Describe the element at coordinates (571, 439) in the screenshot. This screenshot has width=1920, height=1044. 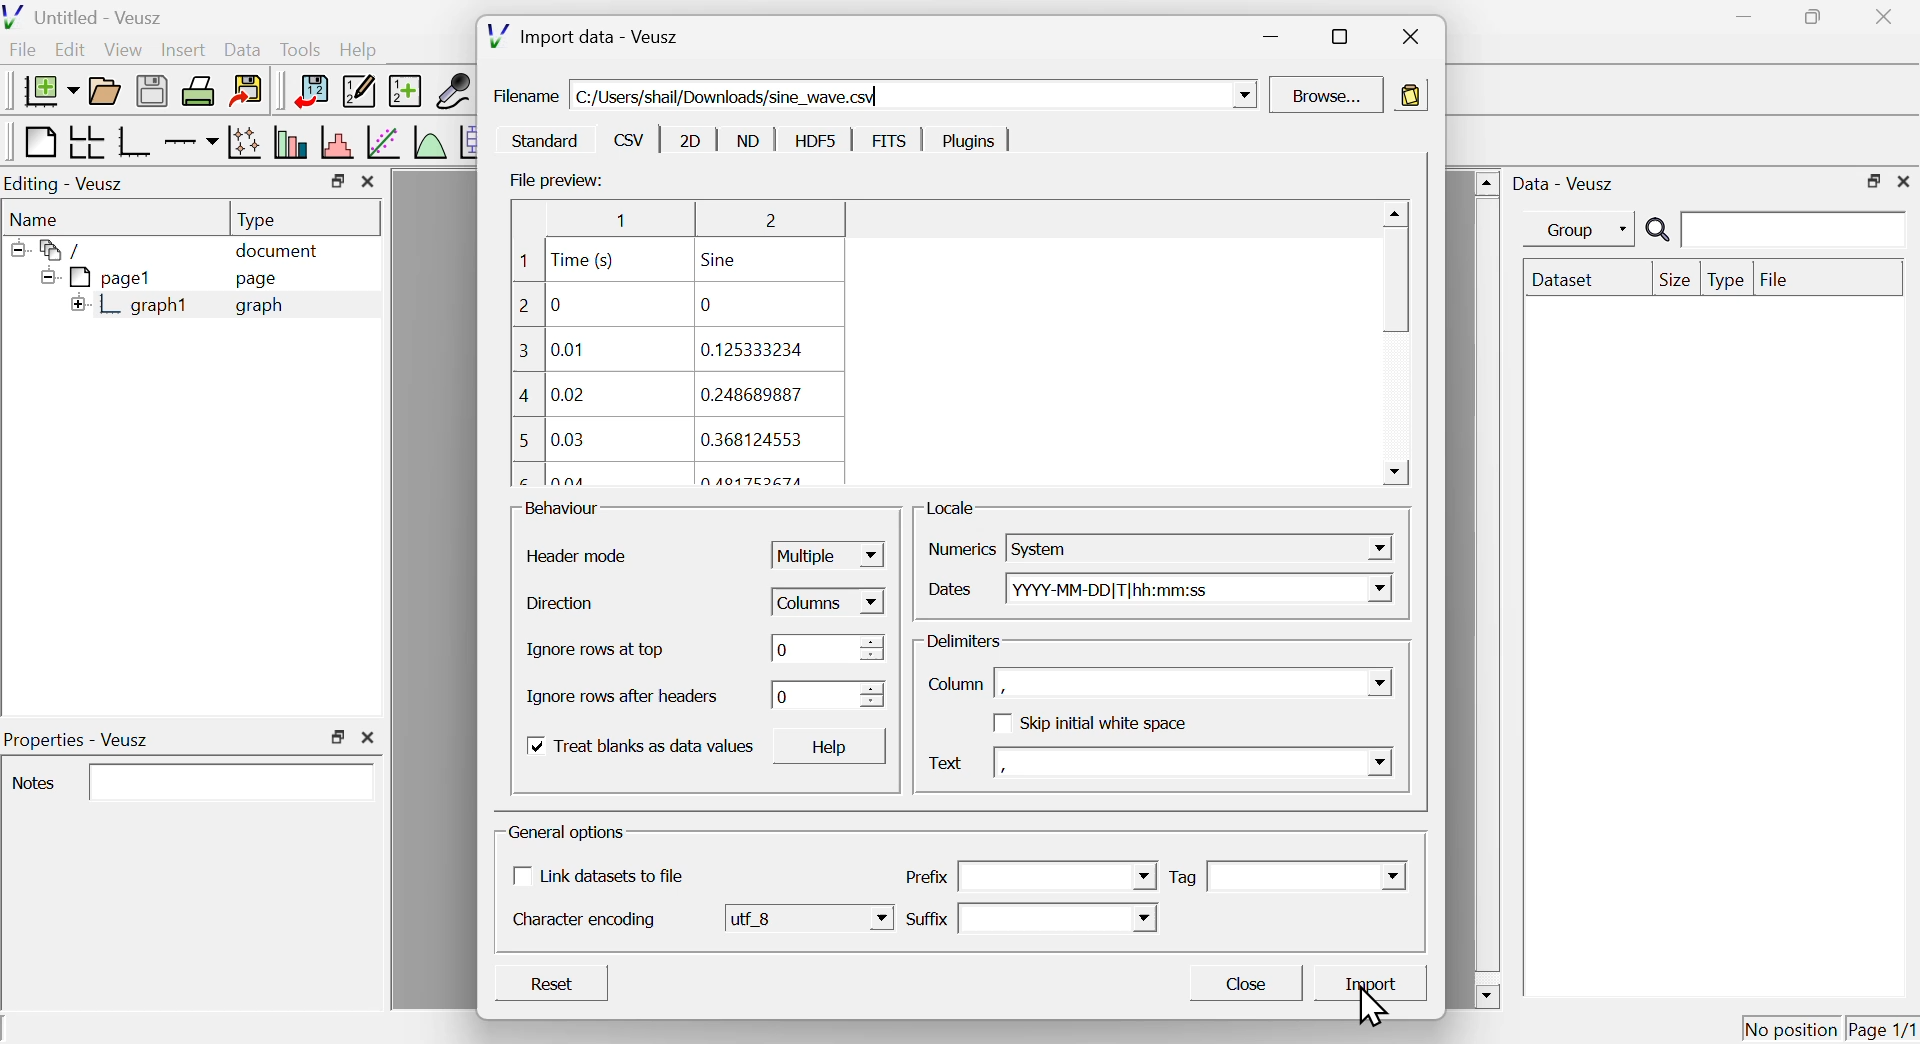
I see `0.03` at that location.